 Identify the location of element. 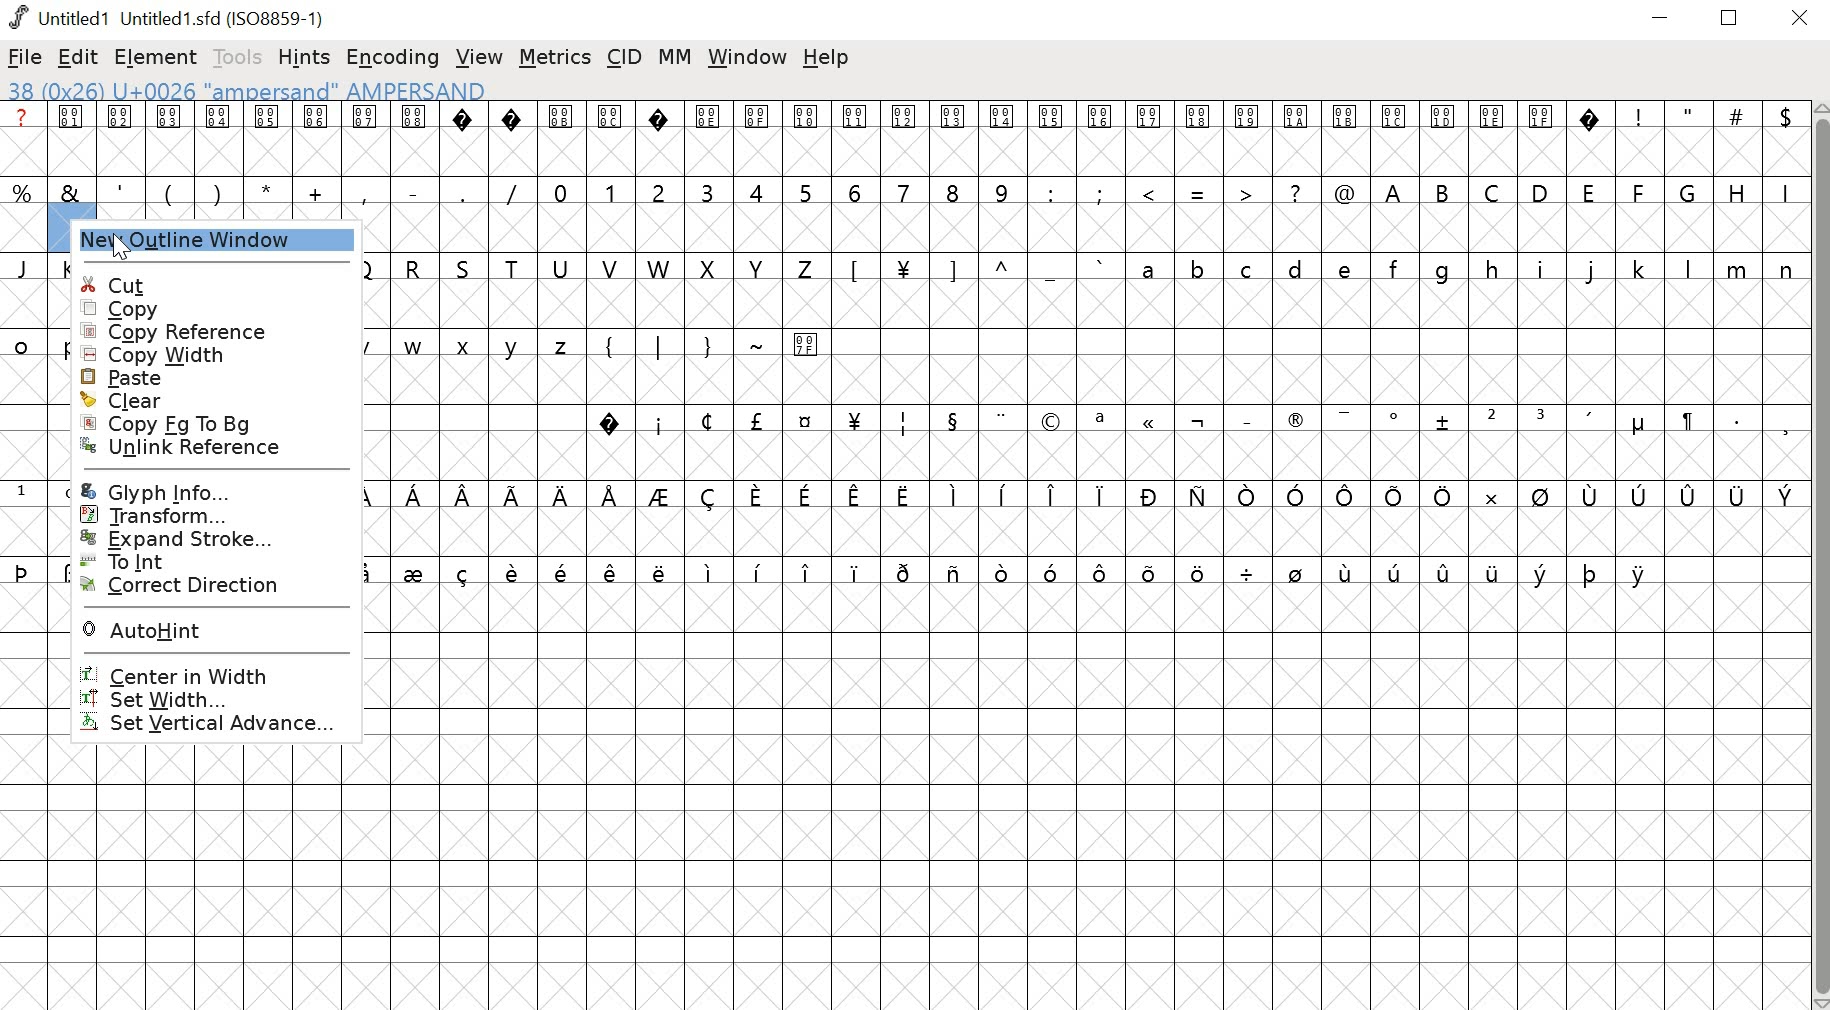
(158, 56).